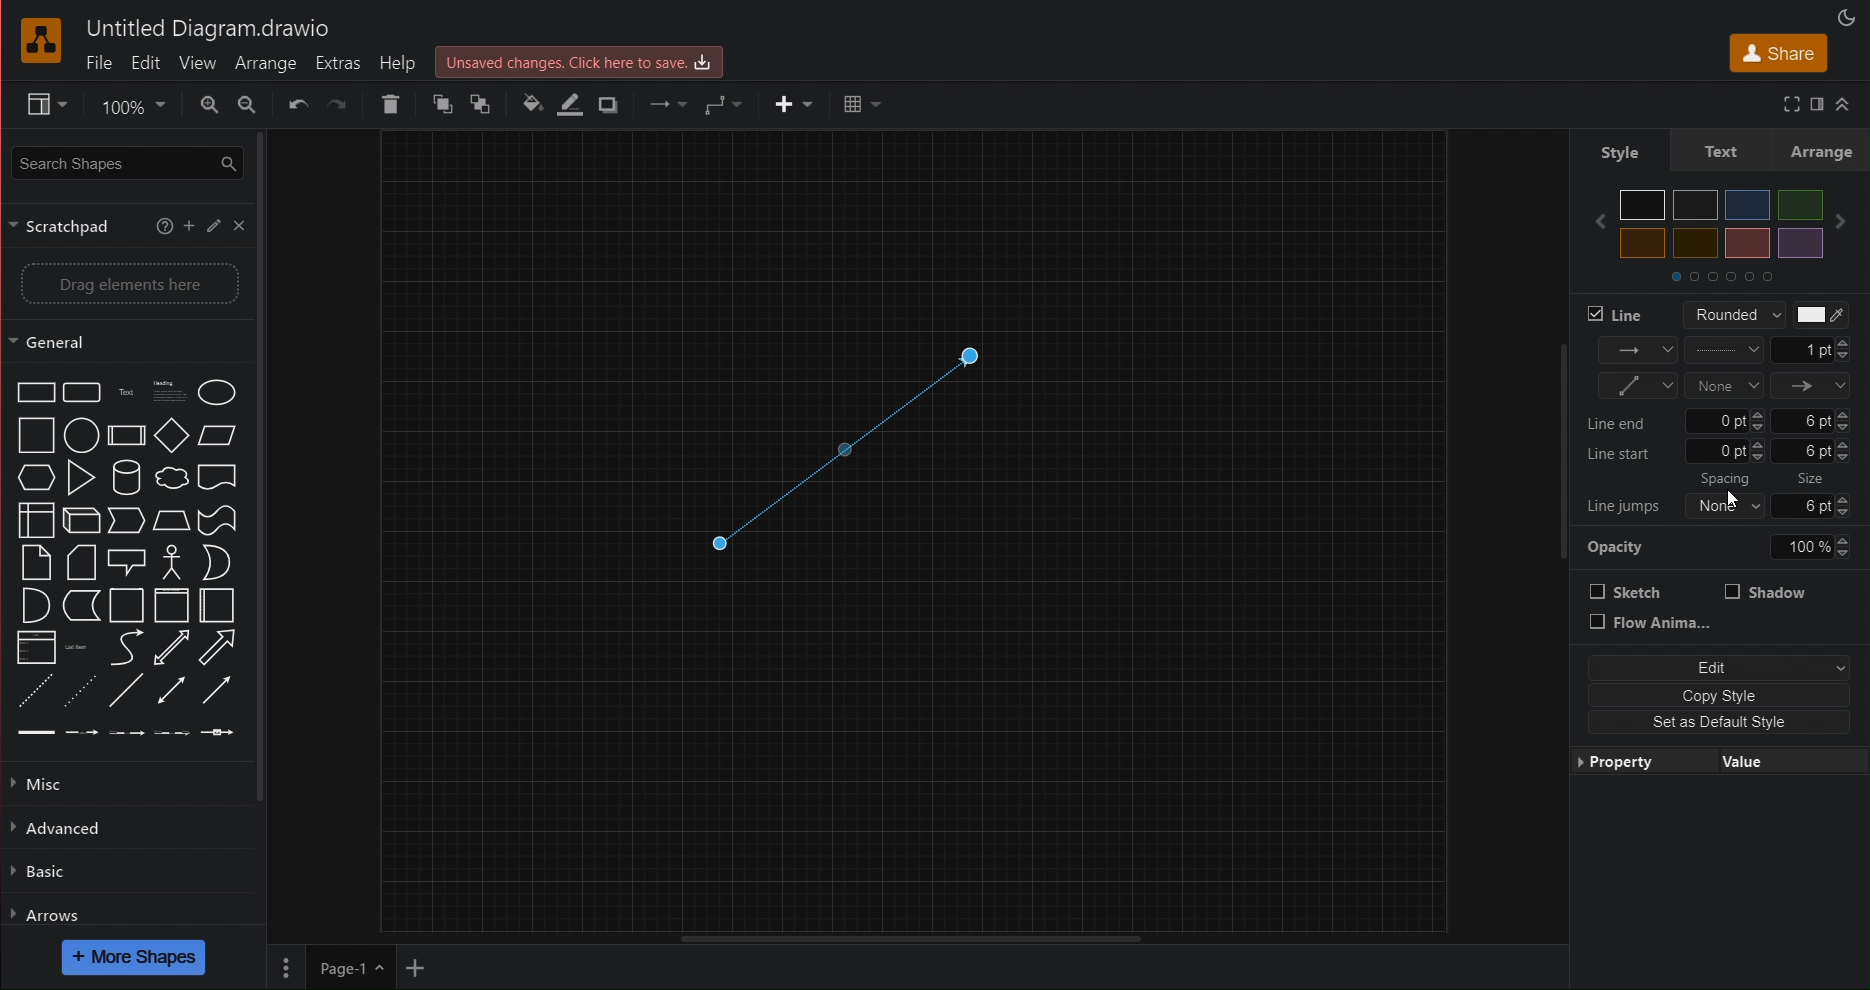  What do you see at coordinates (1724, 350) in the screenshot?
I see `Line Type` at bounding box center [1724, 350].